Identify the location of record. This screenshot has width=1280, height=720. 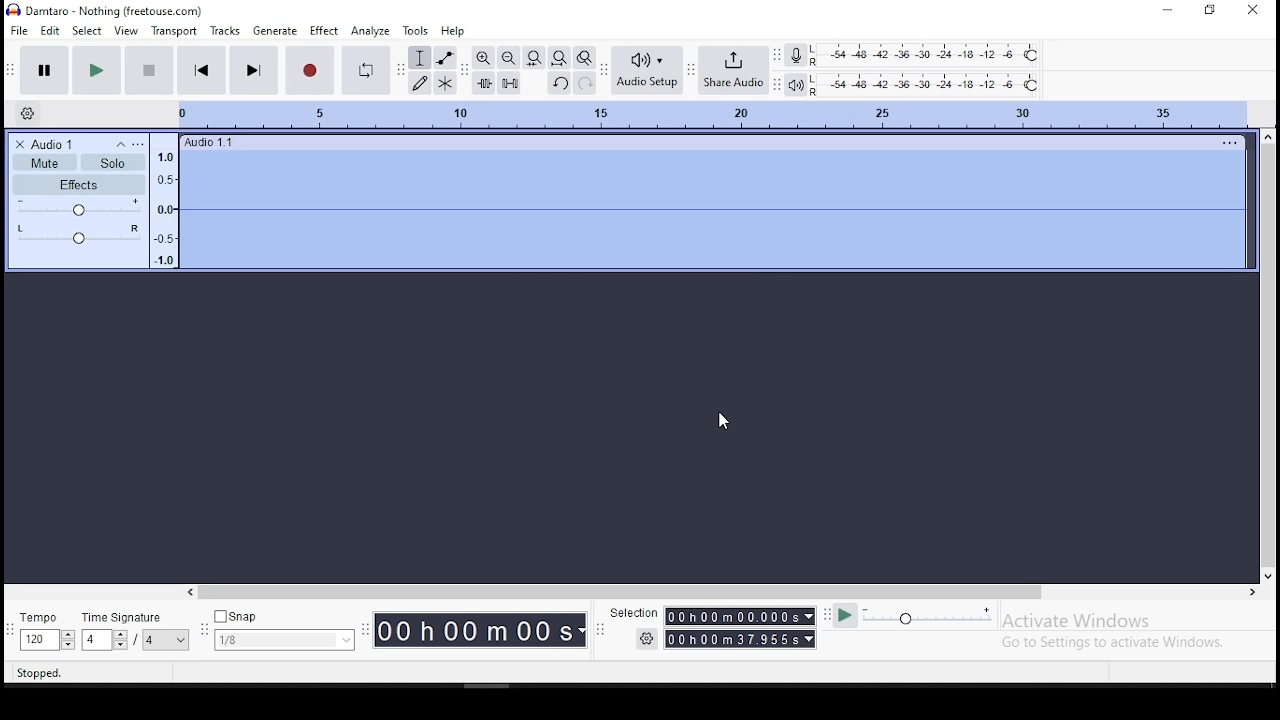
(307, 69).